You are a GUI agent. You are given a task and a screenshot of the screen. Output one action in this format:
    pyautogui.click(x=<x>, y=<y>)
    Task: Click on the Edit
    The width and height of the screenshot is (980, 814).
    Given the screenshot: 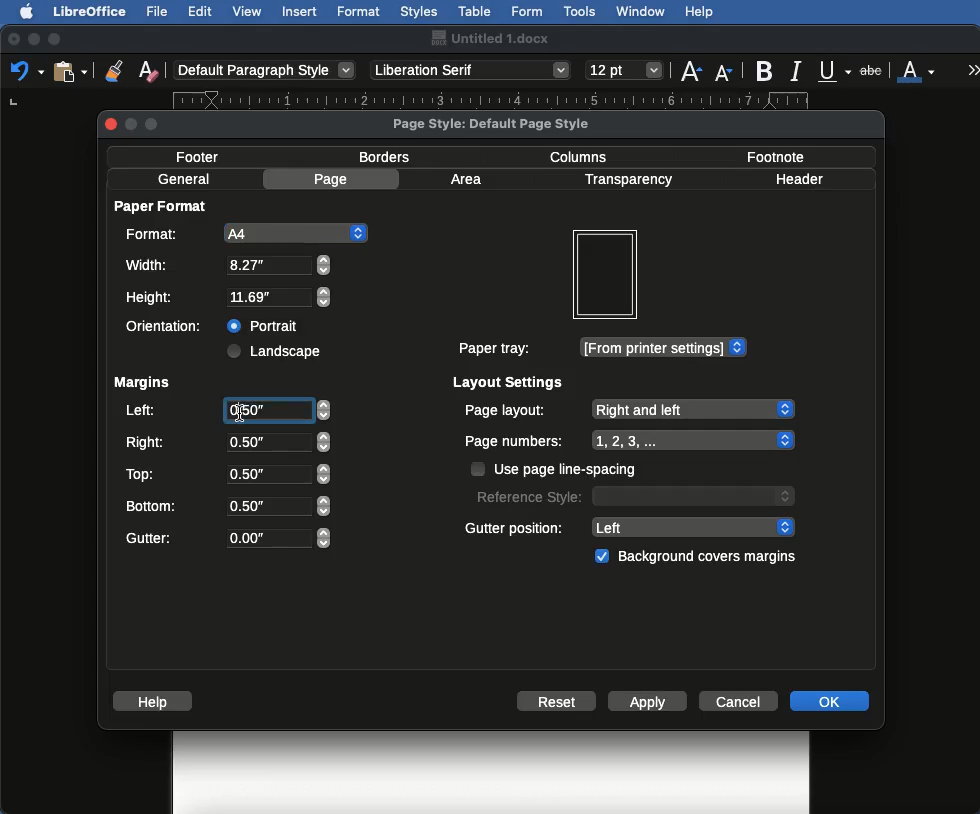 What is the action you would take?
    pyautogui.click(x=200, y=11)
    